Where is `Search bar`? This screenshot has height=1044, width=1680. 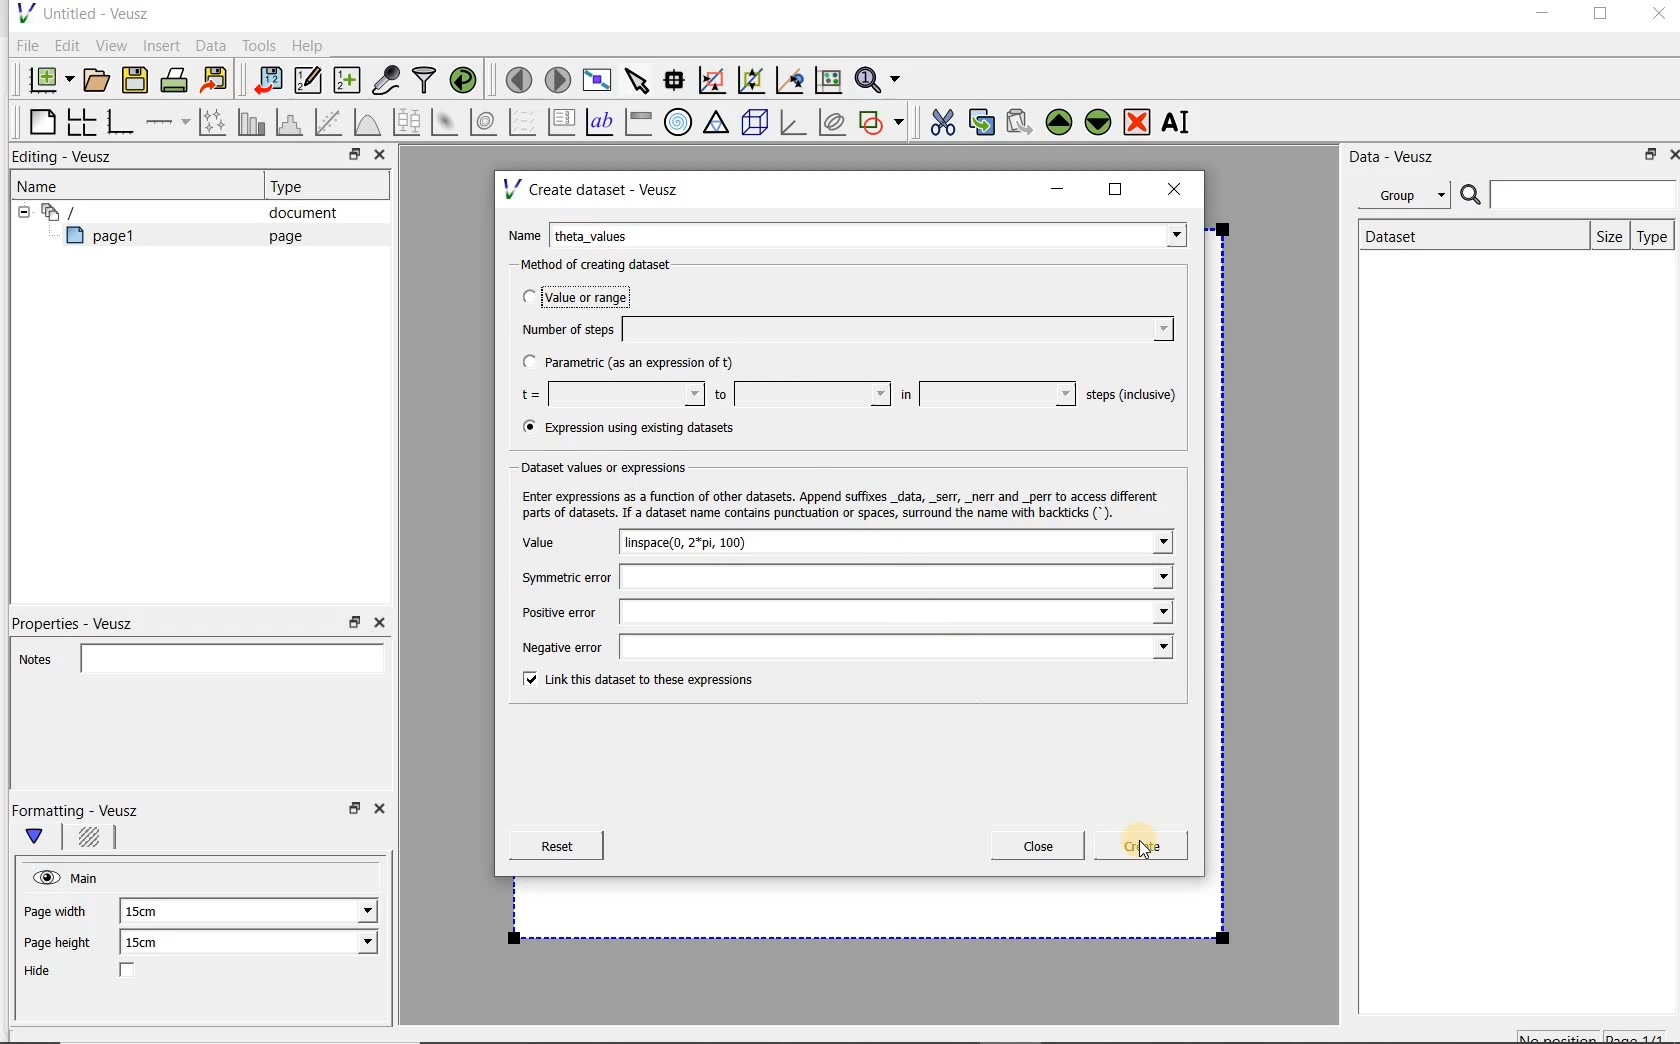 Search bar is located at coordinates (1569, 193).